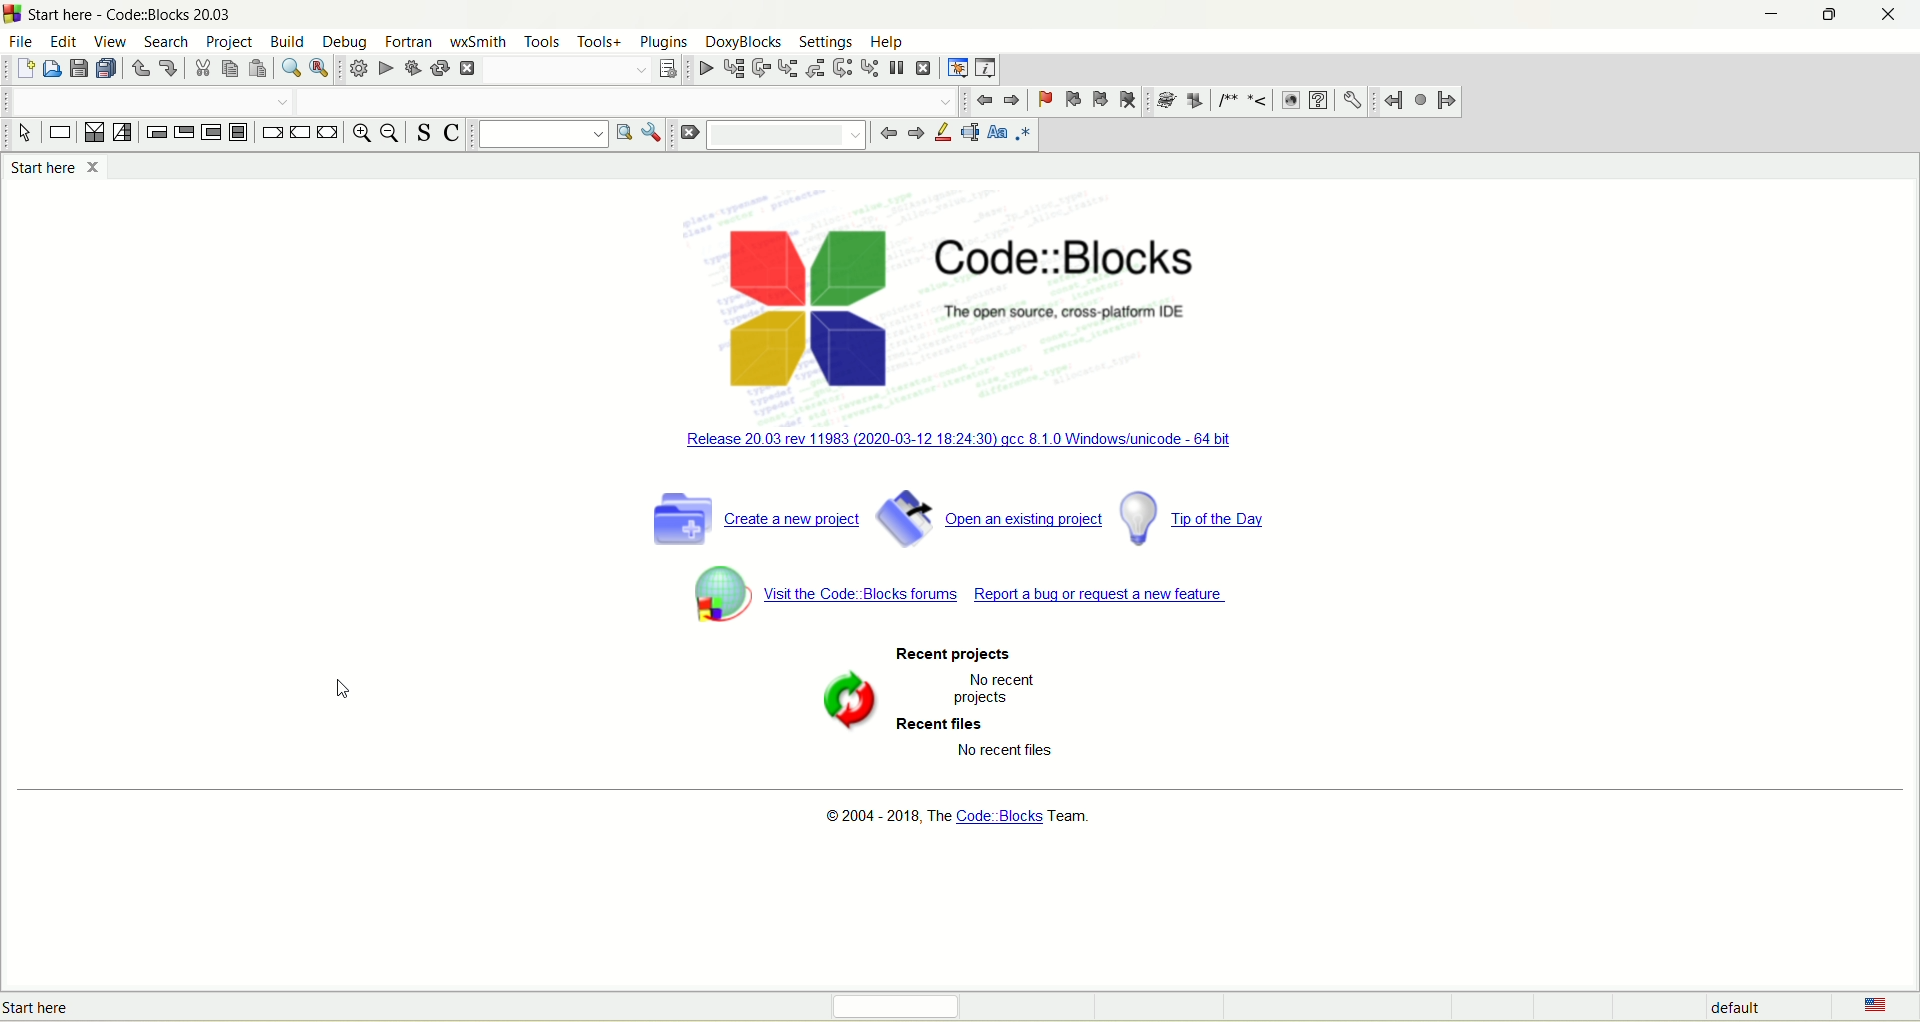  I want to click on redo, so click(168, 69).